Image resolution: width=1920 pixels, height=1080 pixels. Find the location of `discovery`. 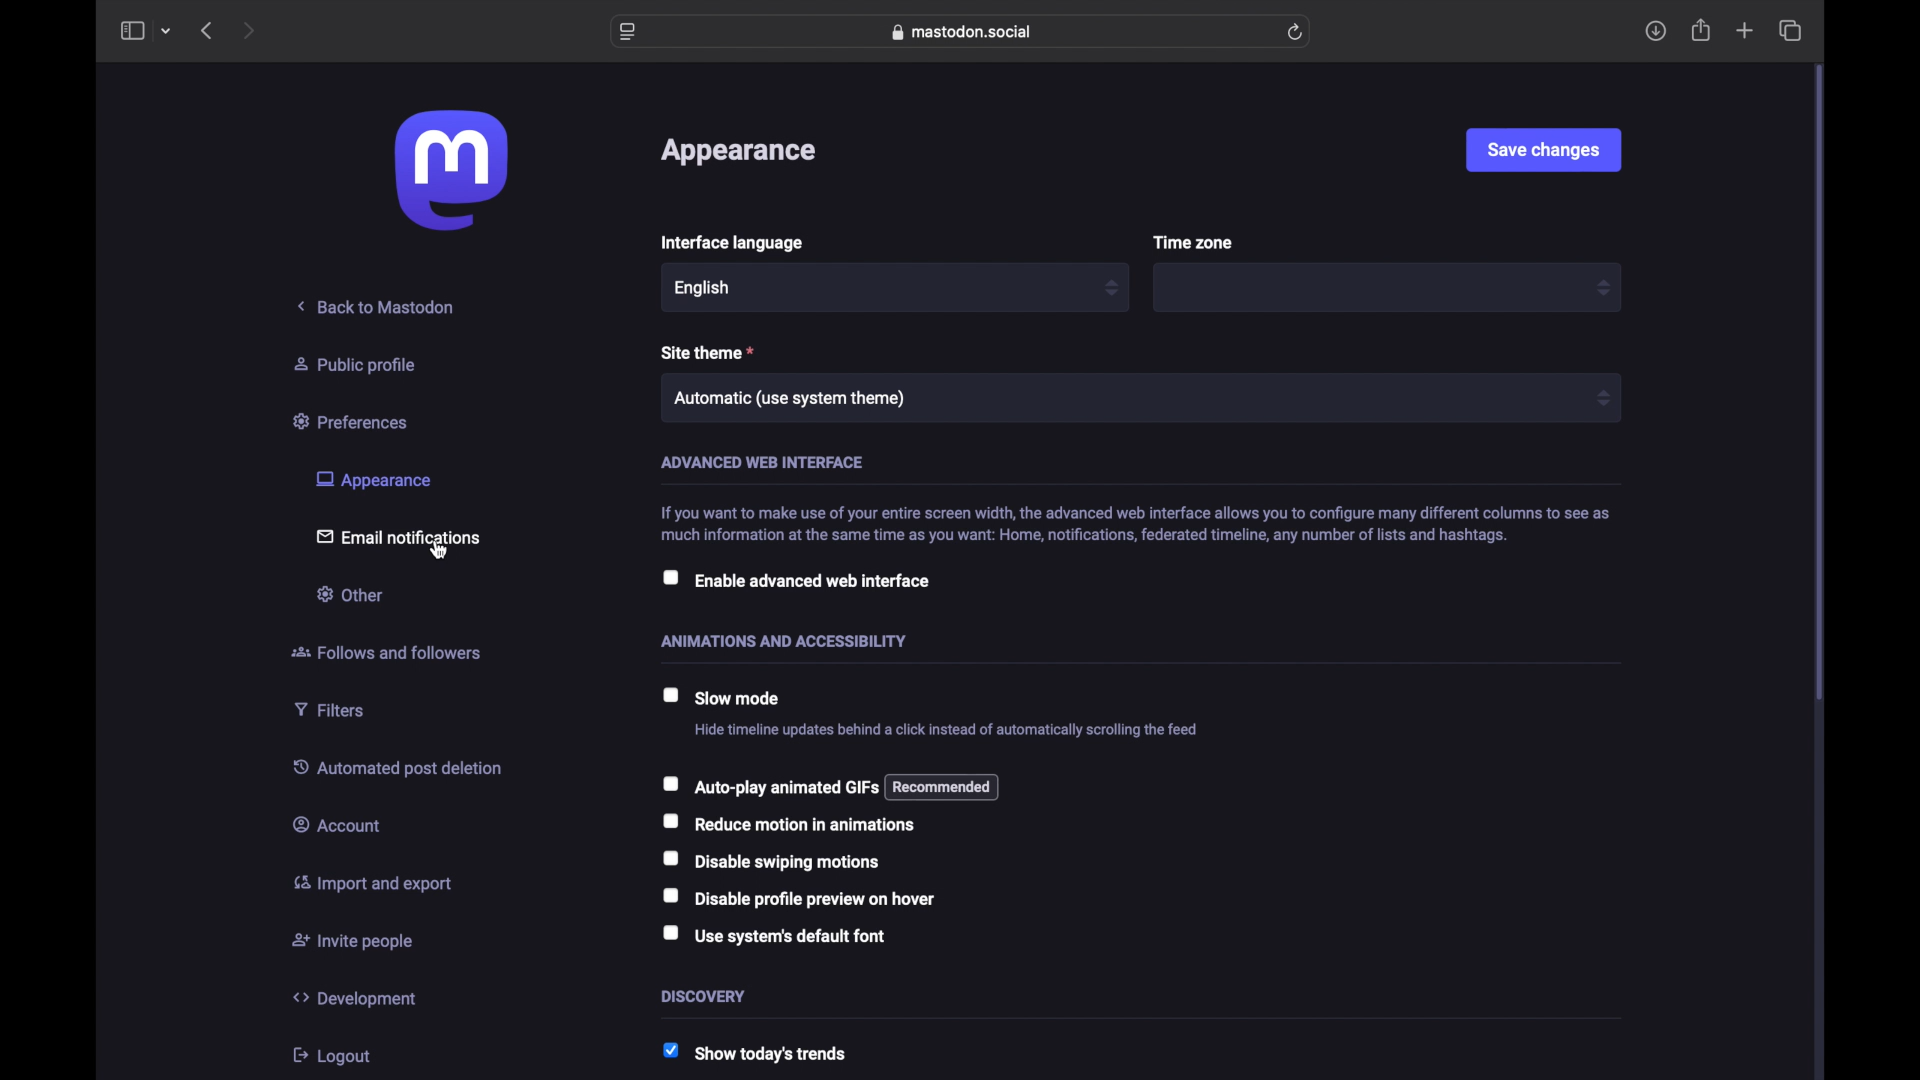

discovery is located at coordinates (704, 995).